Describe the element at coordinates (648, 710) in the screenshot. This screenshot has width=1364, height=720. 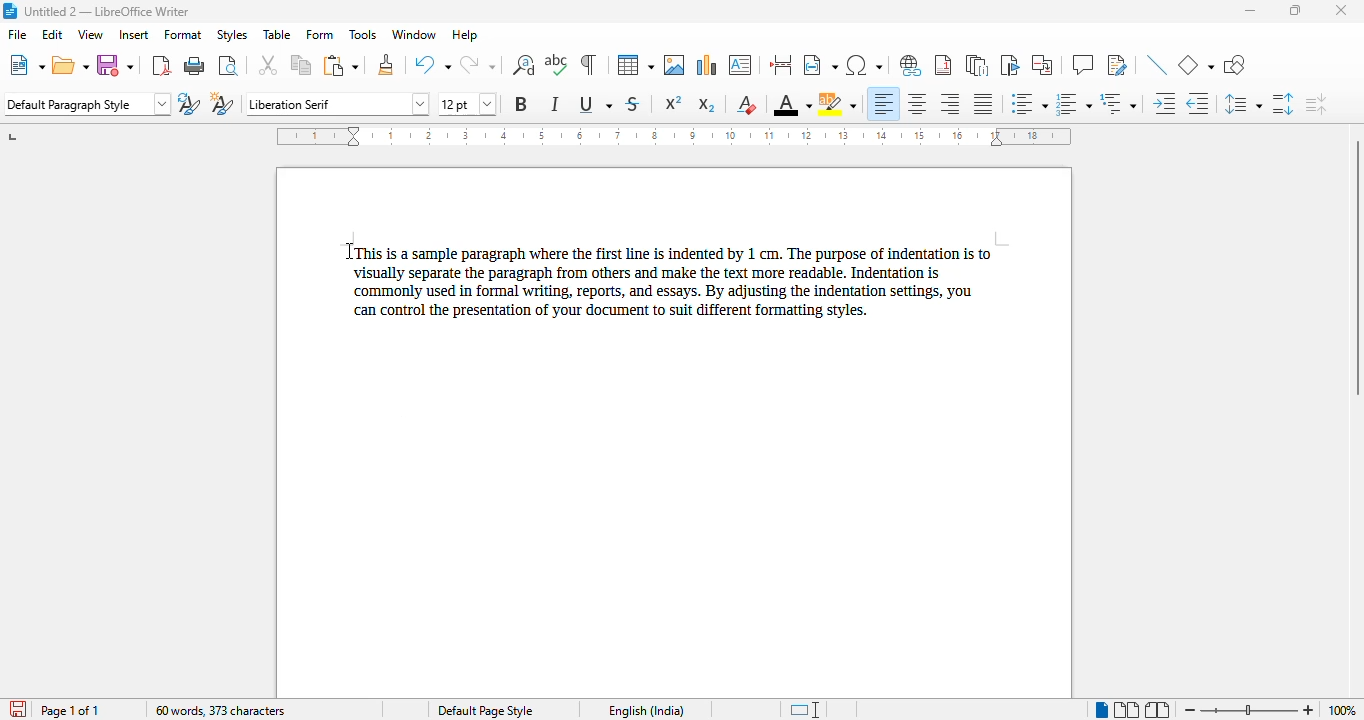
I see `text language` at that location.